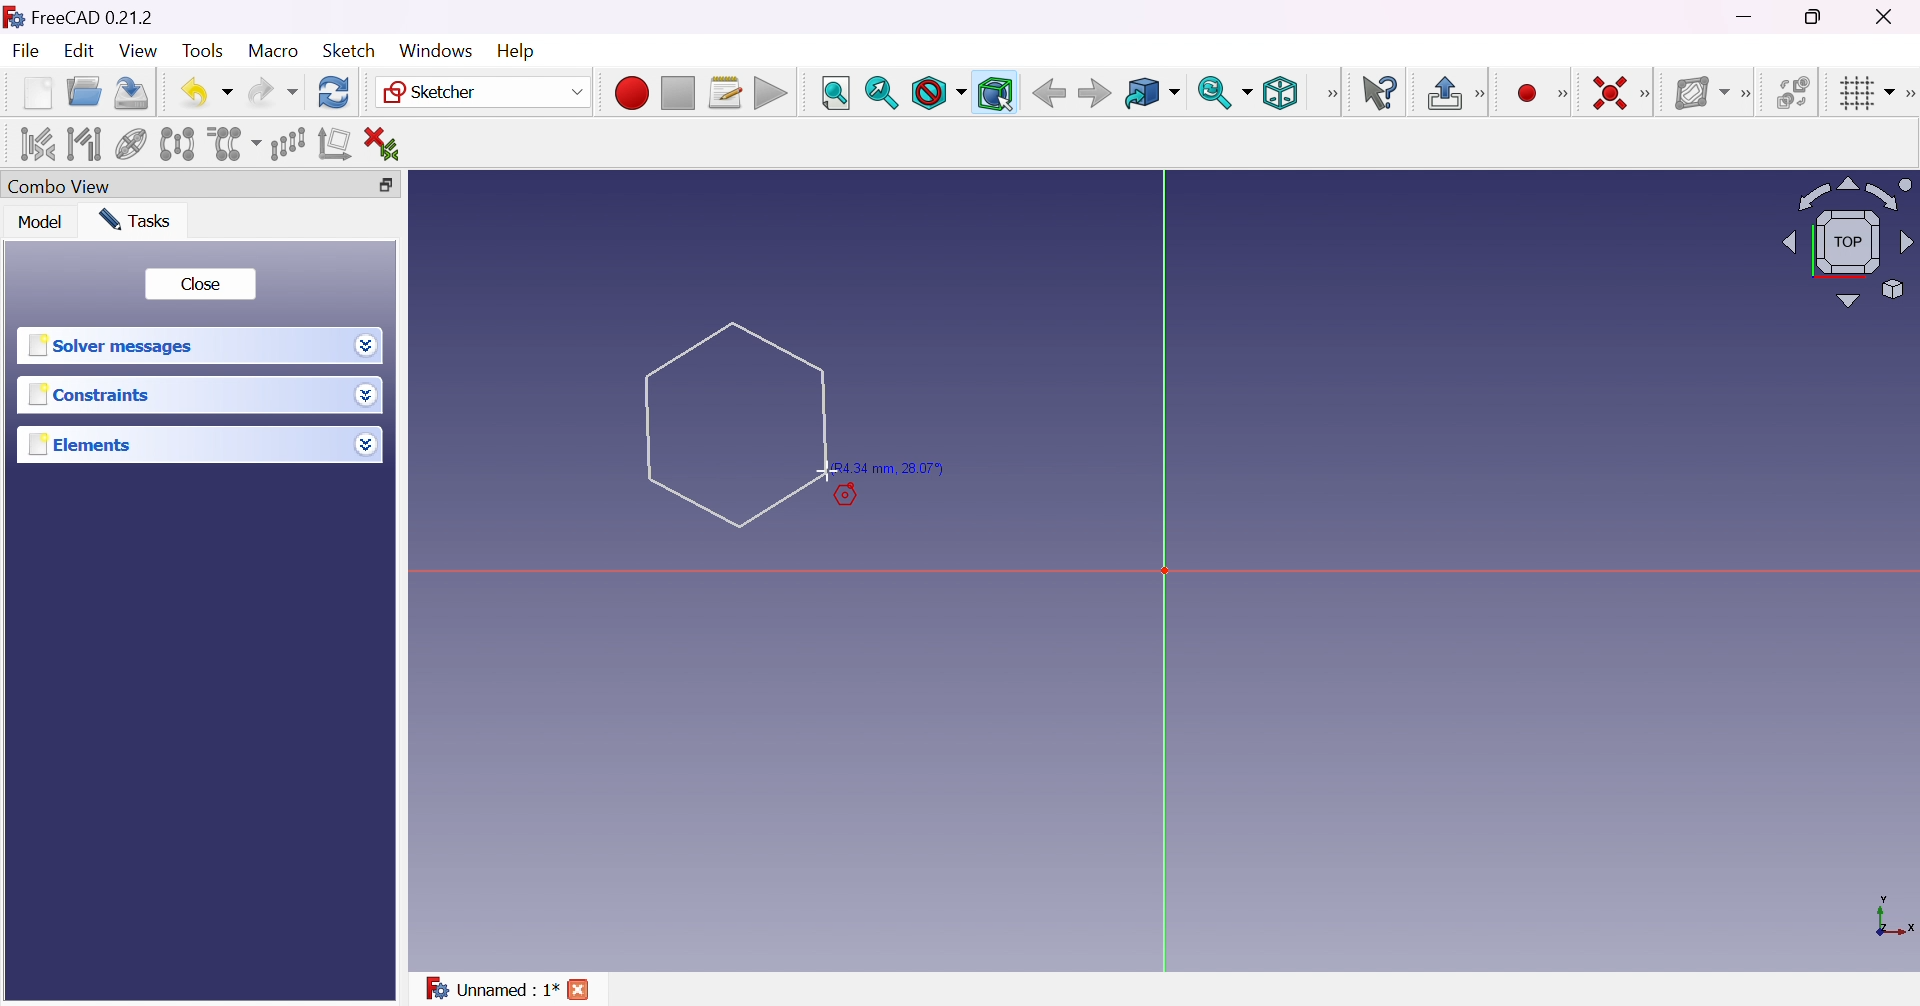 The image size is (1920, 1006). I want to click on Switch virtual space, so click(1791, 92).